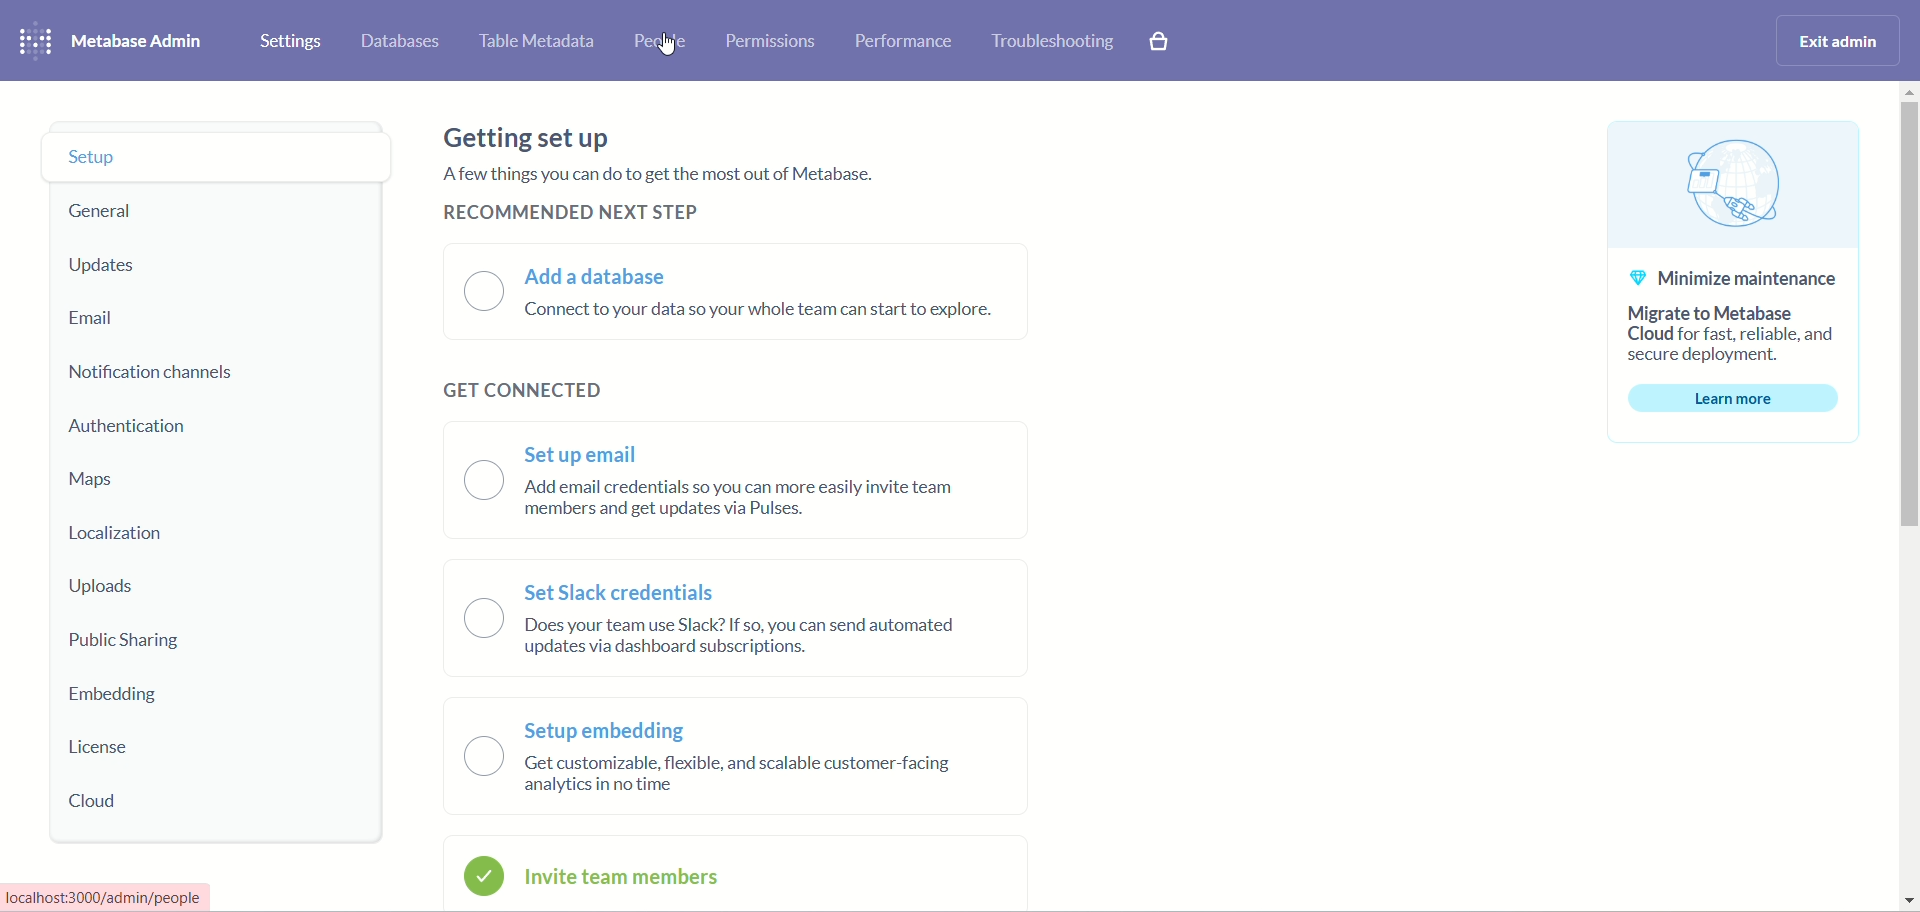 The width and height of the screenshot is (1920, 912). Describe the element at coordinates (1908, 496) in the screenshot. I see `vertical scroll bar` at that location.